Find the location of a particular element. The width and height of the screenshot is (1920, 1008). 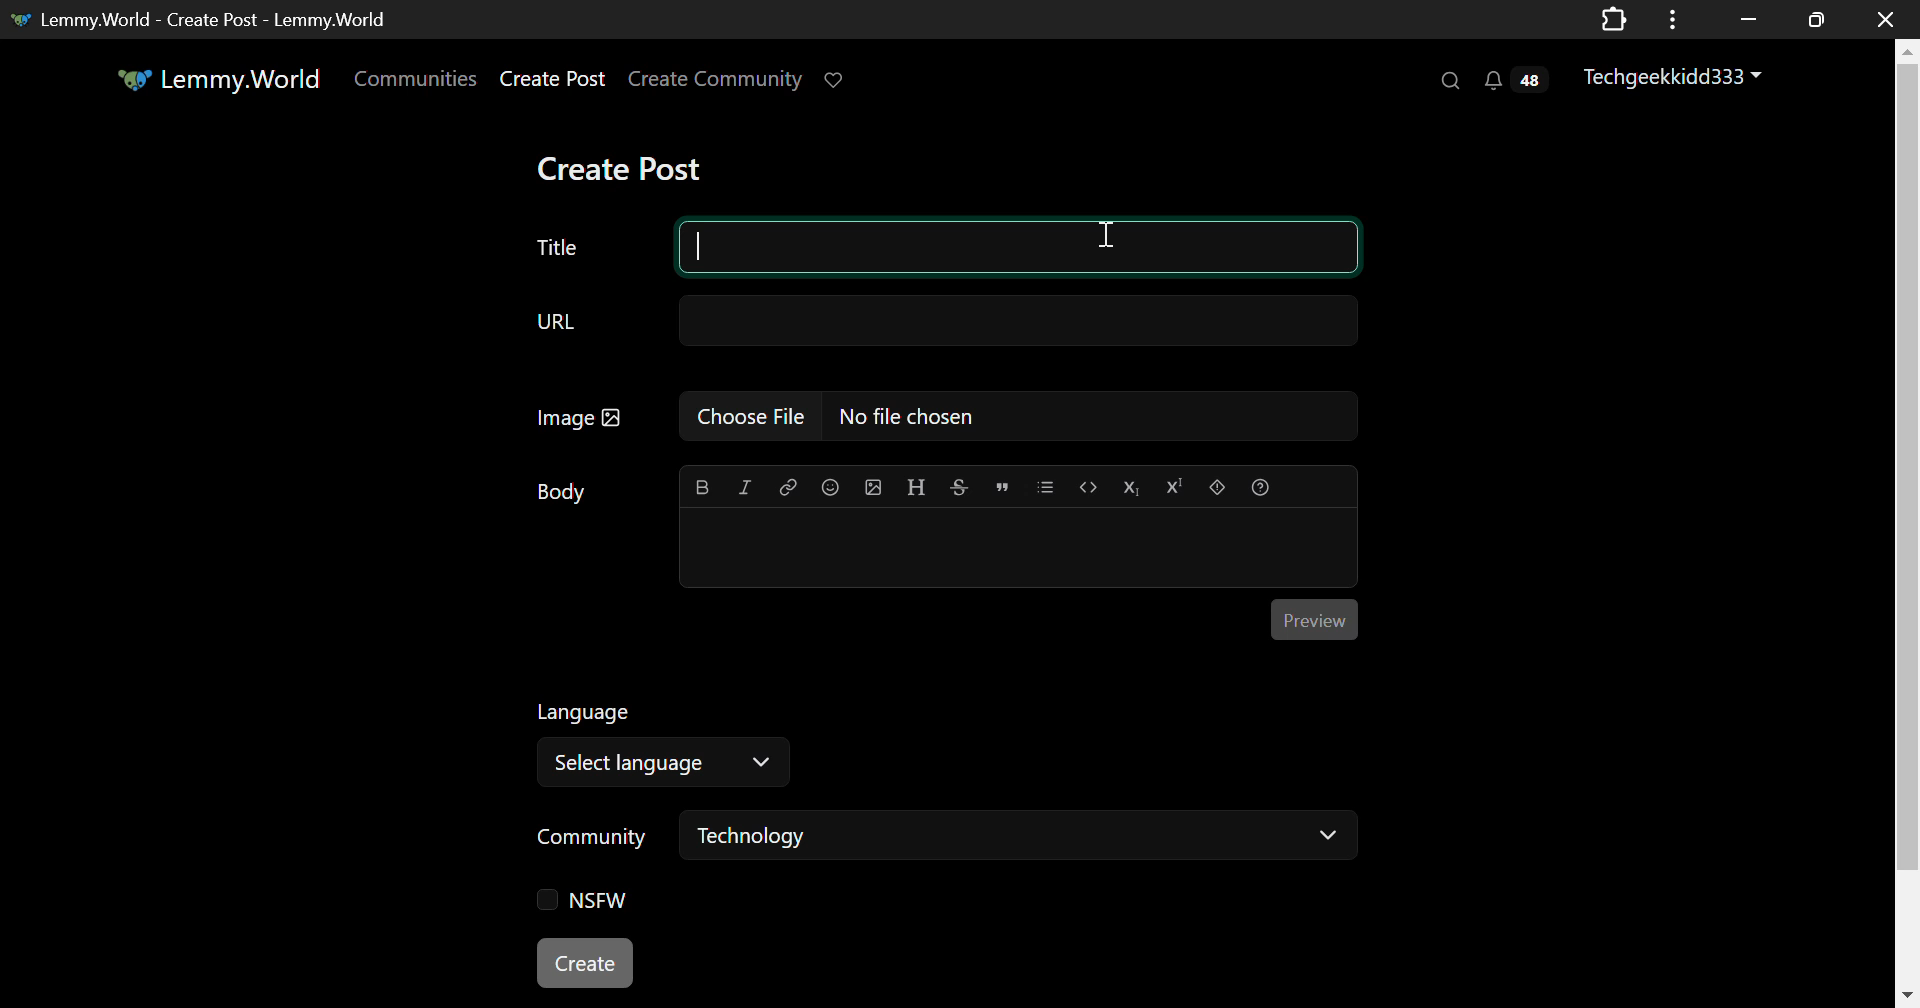

Select Language is located at coordinates (671, 763).